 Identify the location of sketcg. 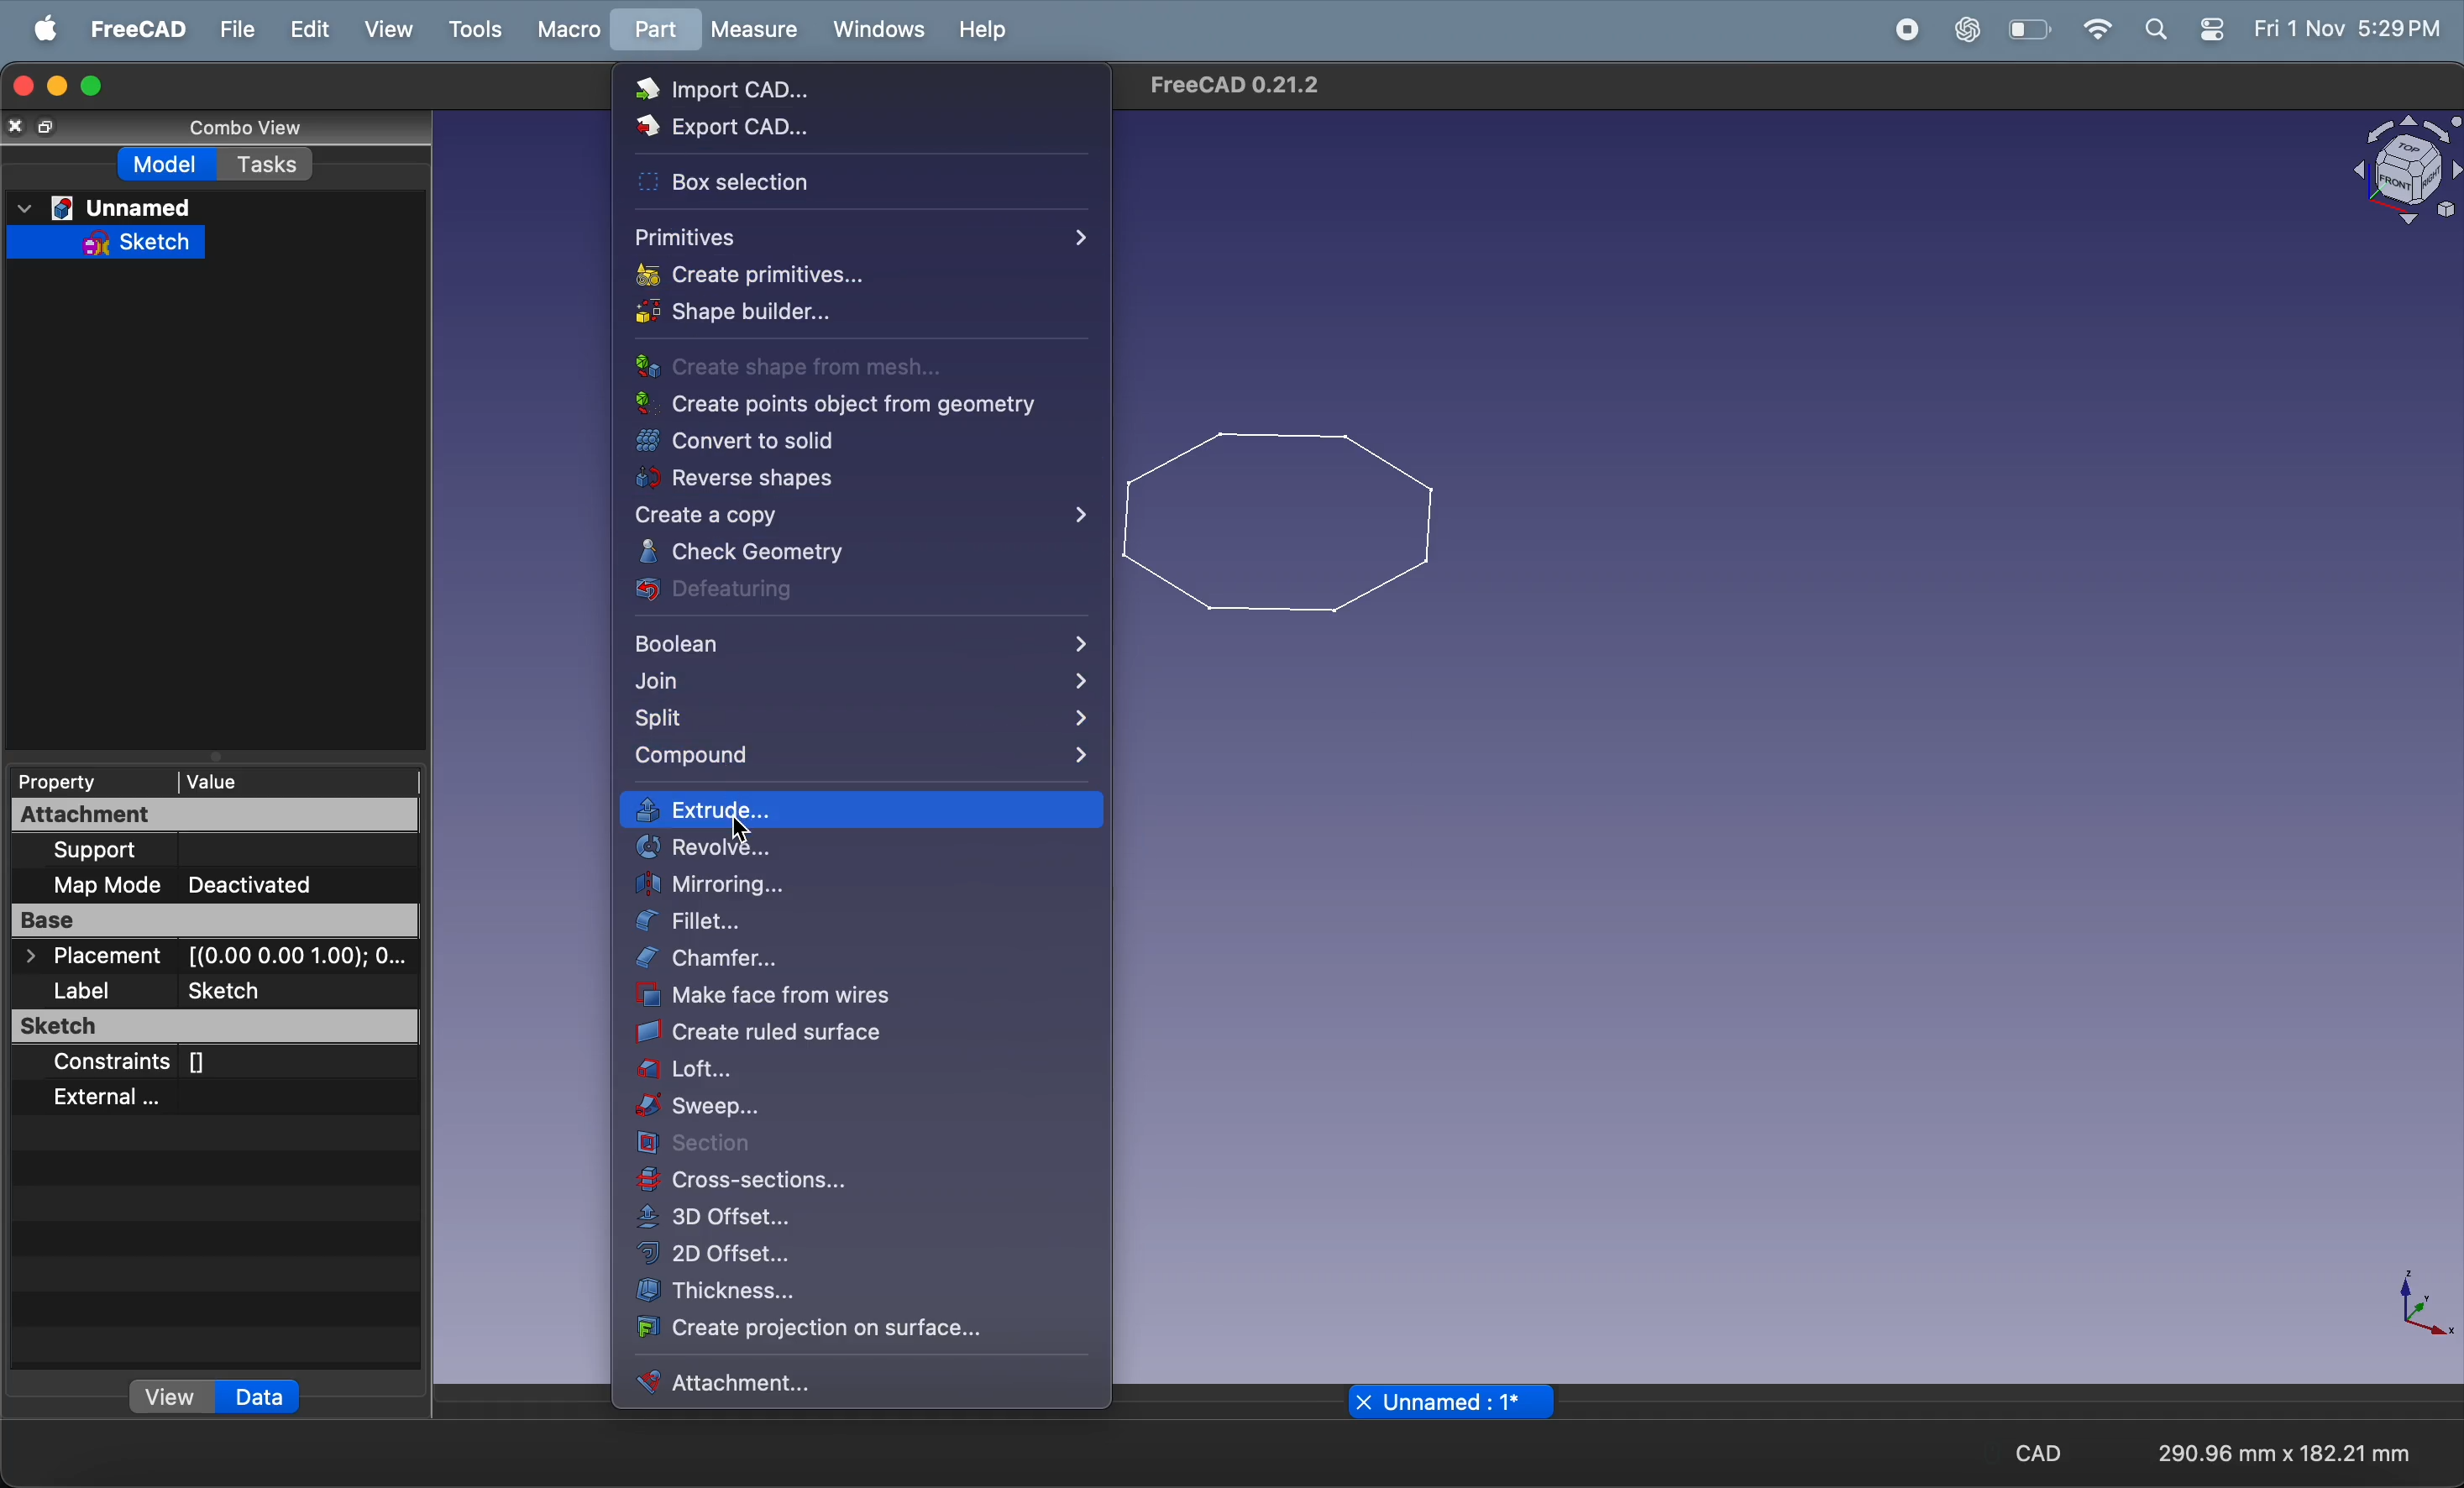
(208, 1026).